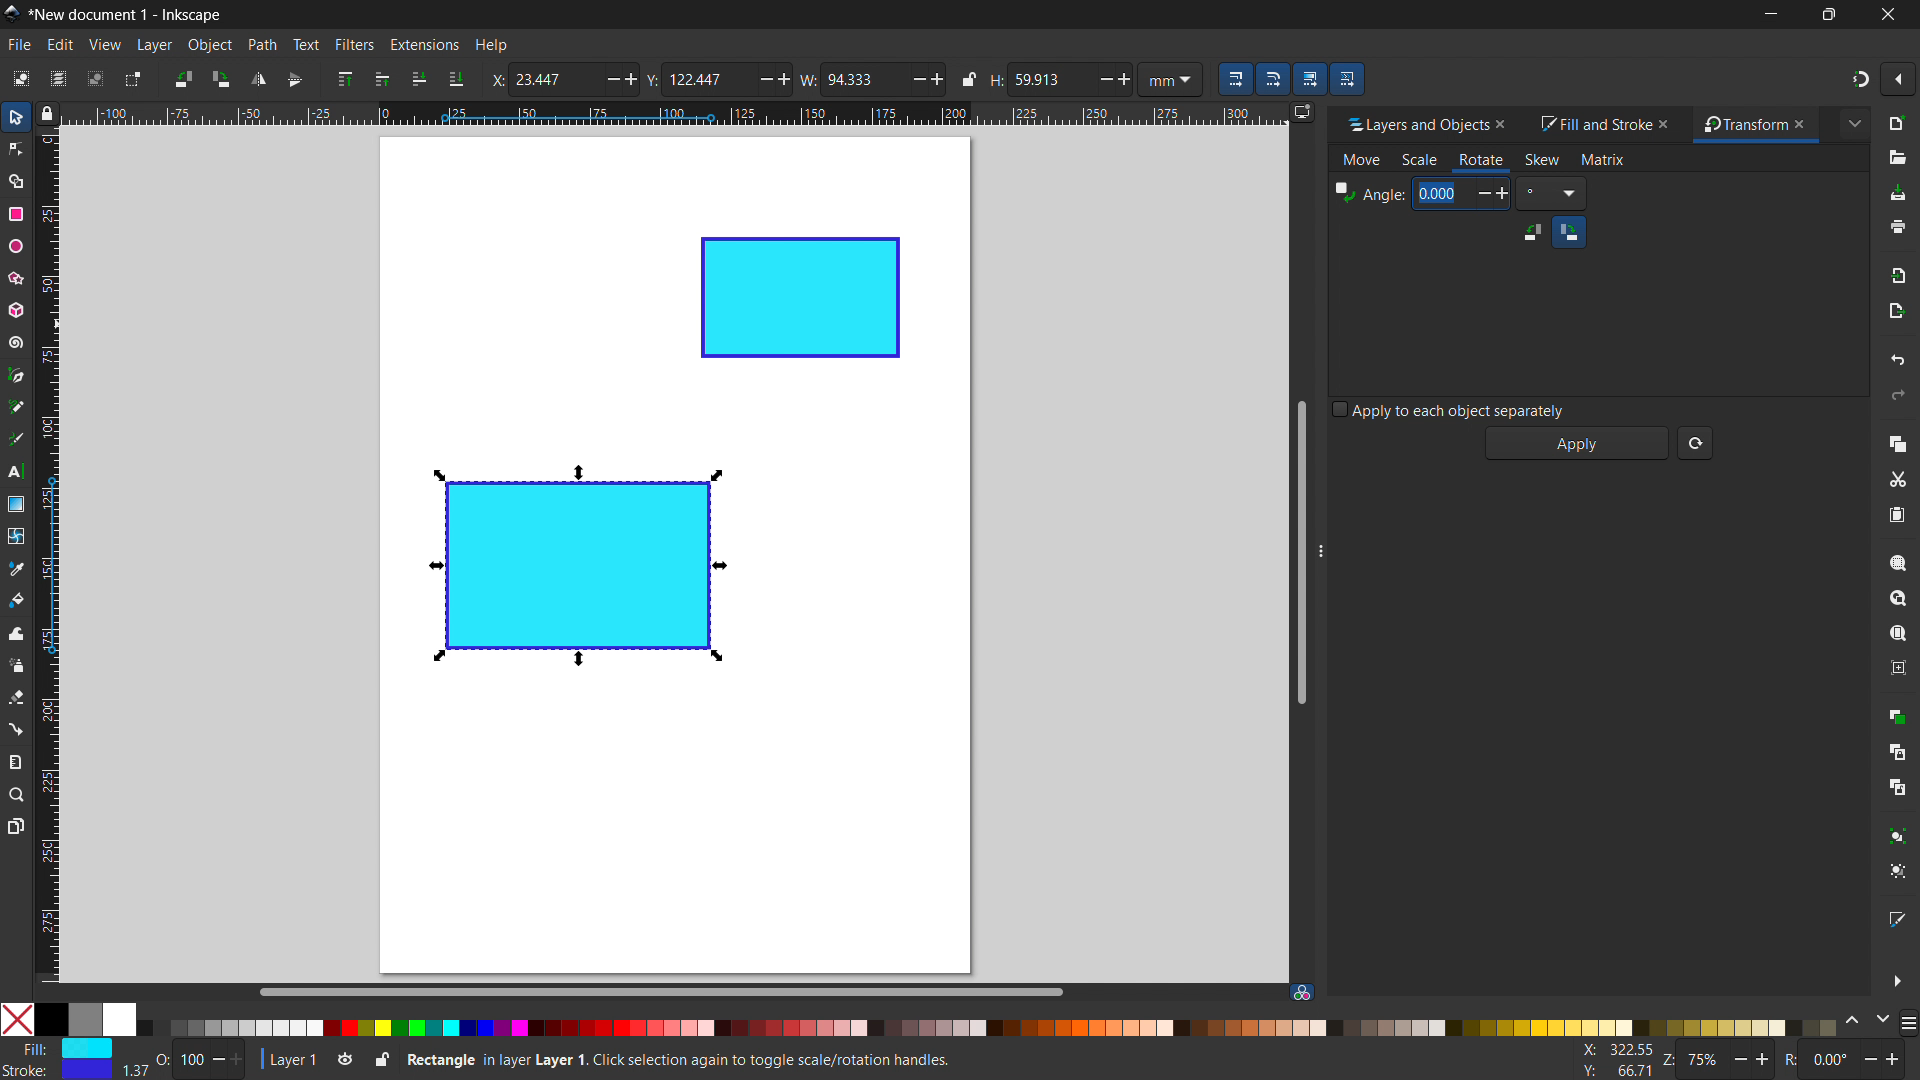 This screenshot has width=1920, height=1080. Describe the element at coordinates (1174, 78) in the screenshot. I see `mm` at that location.